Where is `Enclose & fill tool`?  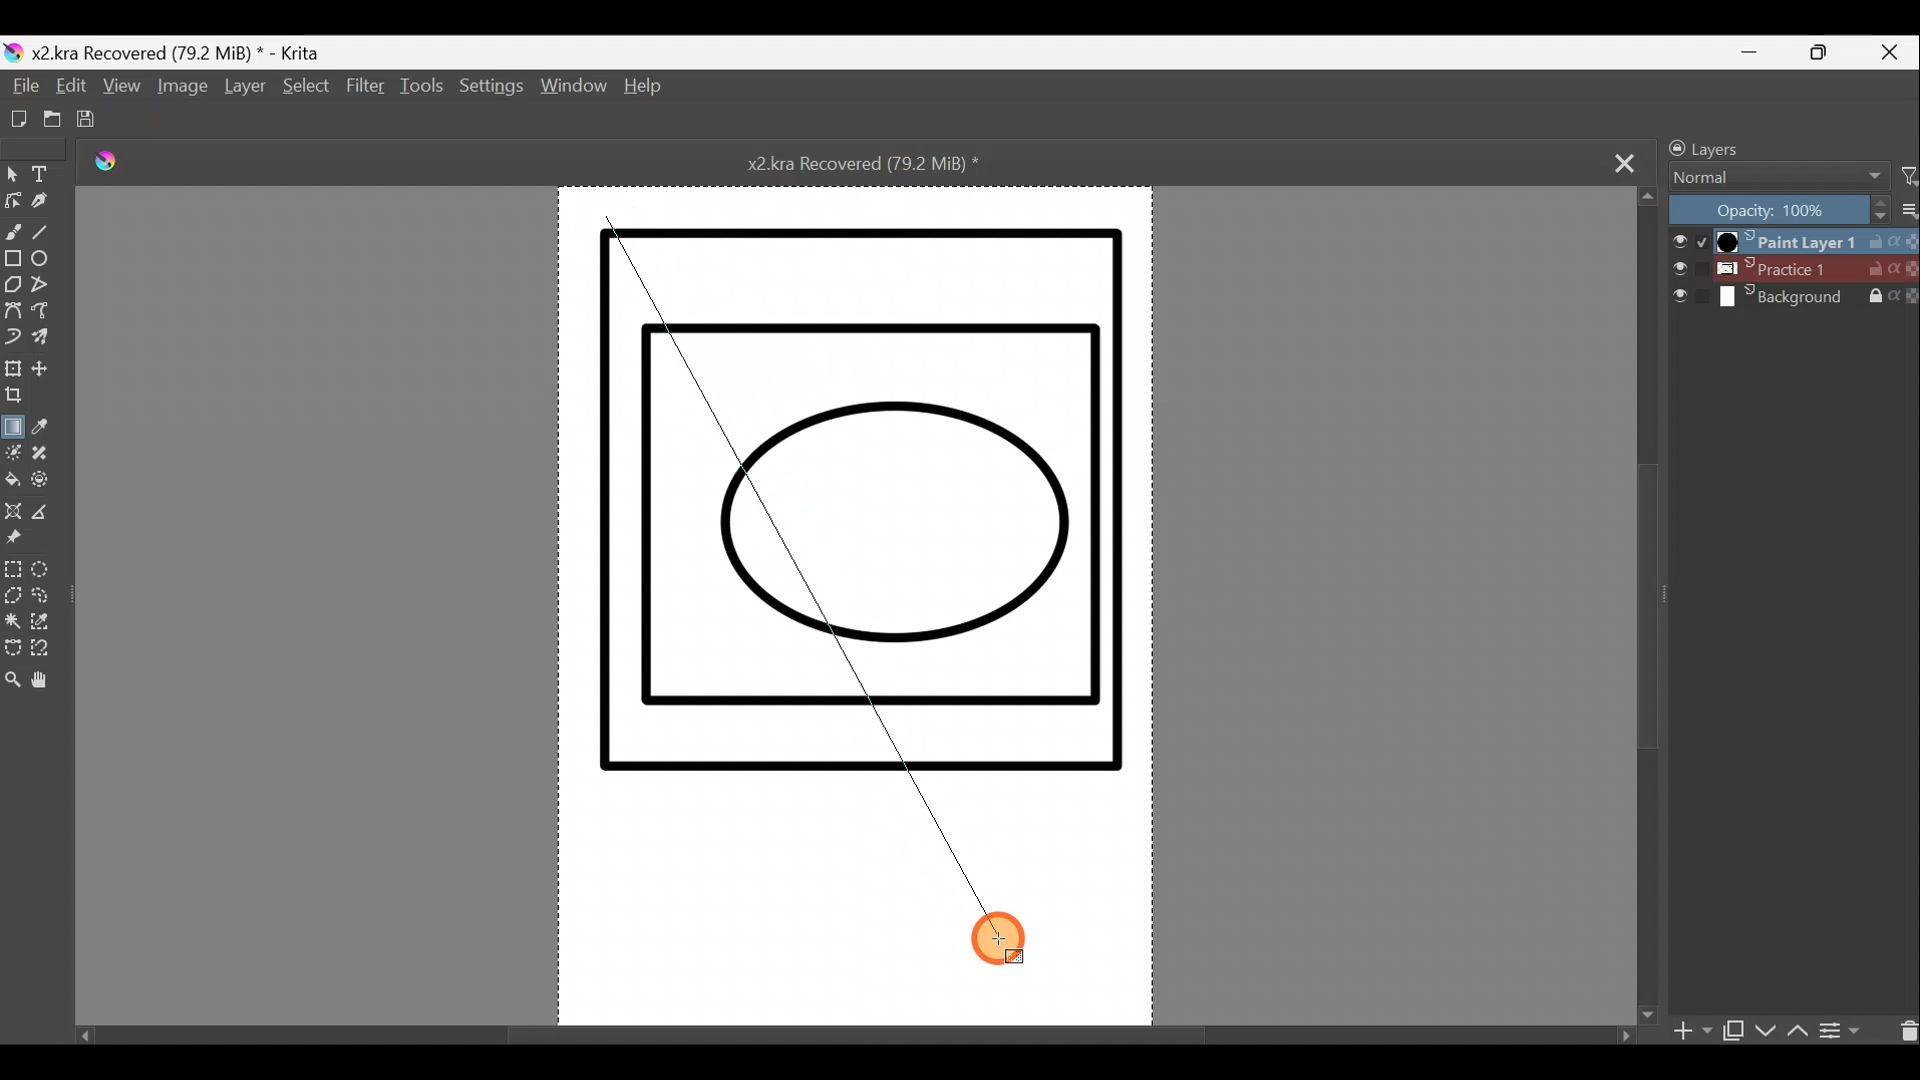
Enclose & fill tool is located at coordinates (51, 484).